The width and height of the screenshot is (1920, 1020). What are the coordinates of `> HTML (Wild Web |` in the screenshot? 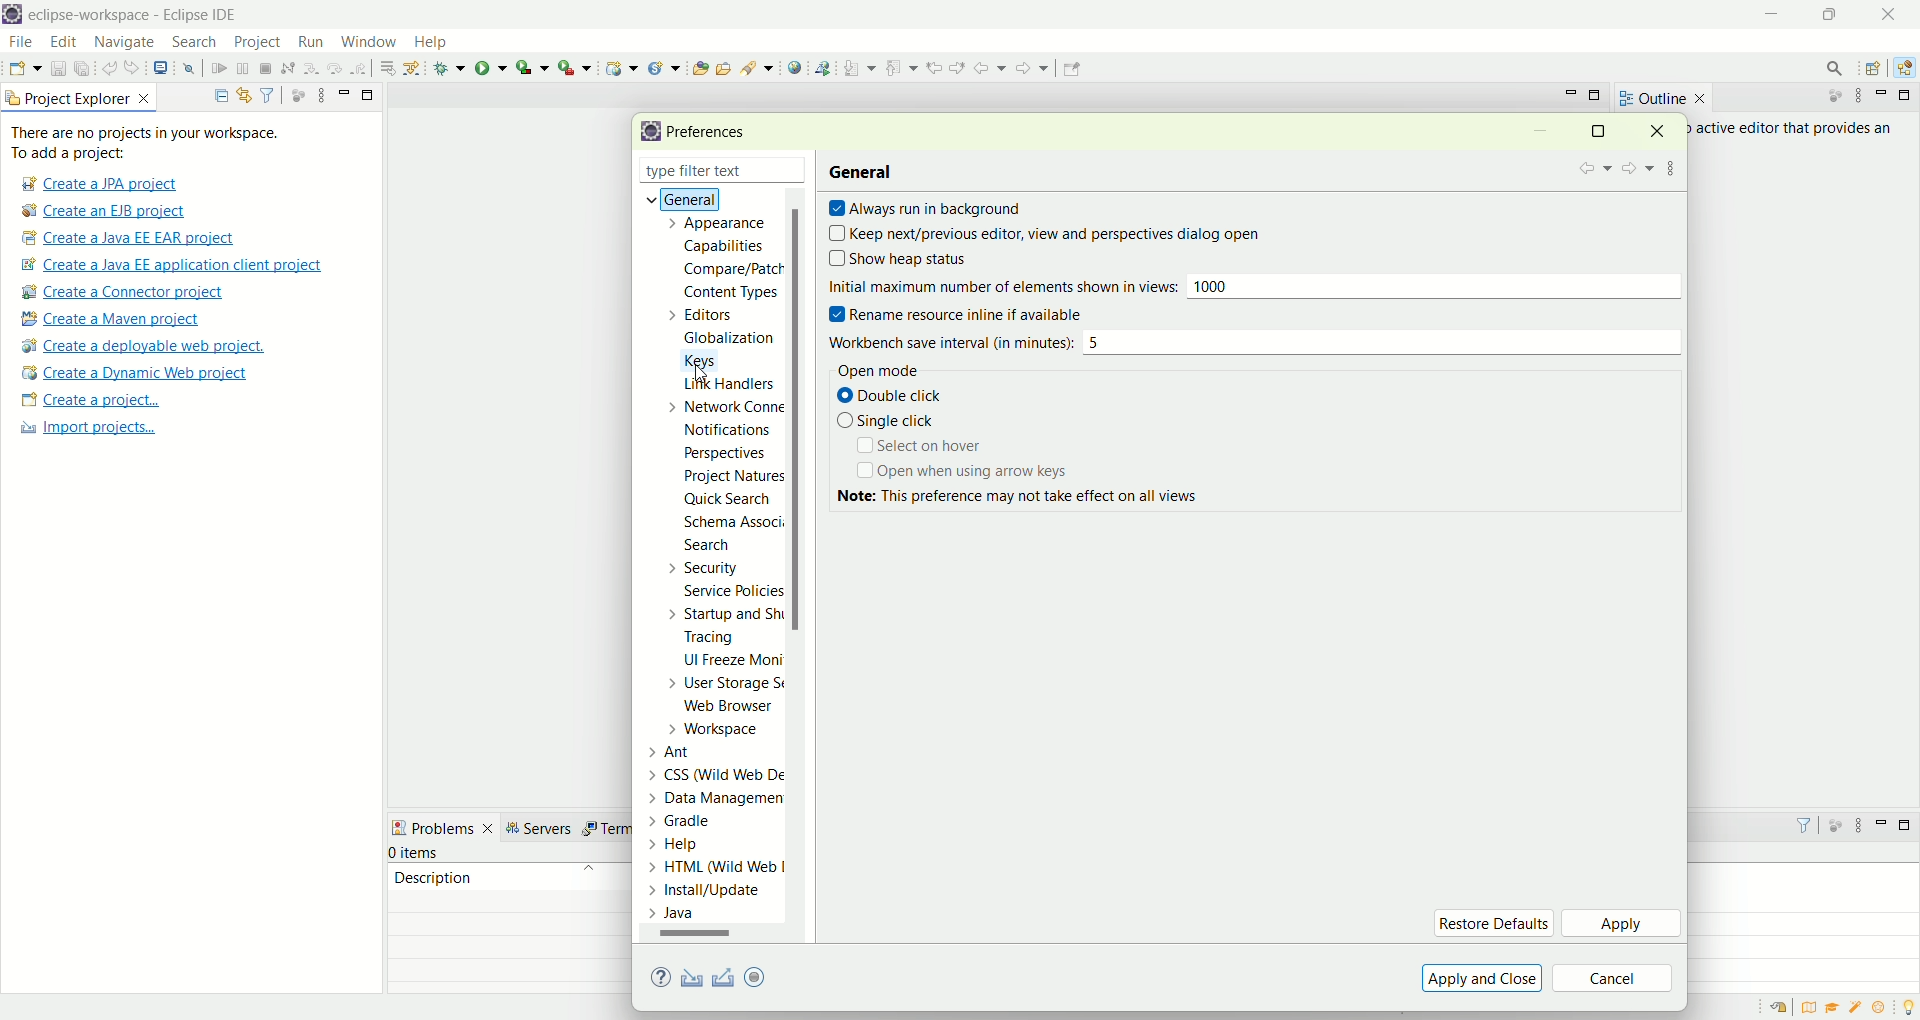 It's located at (717, 868).